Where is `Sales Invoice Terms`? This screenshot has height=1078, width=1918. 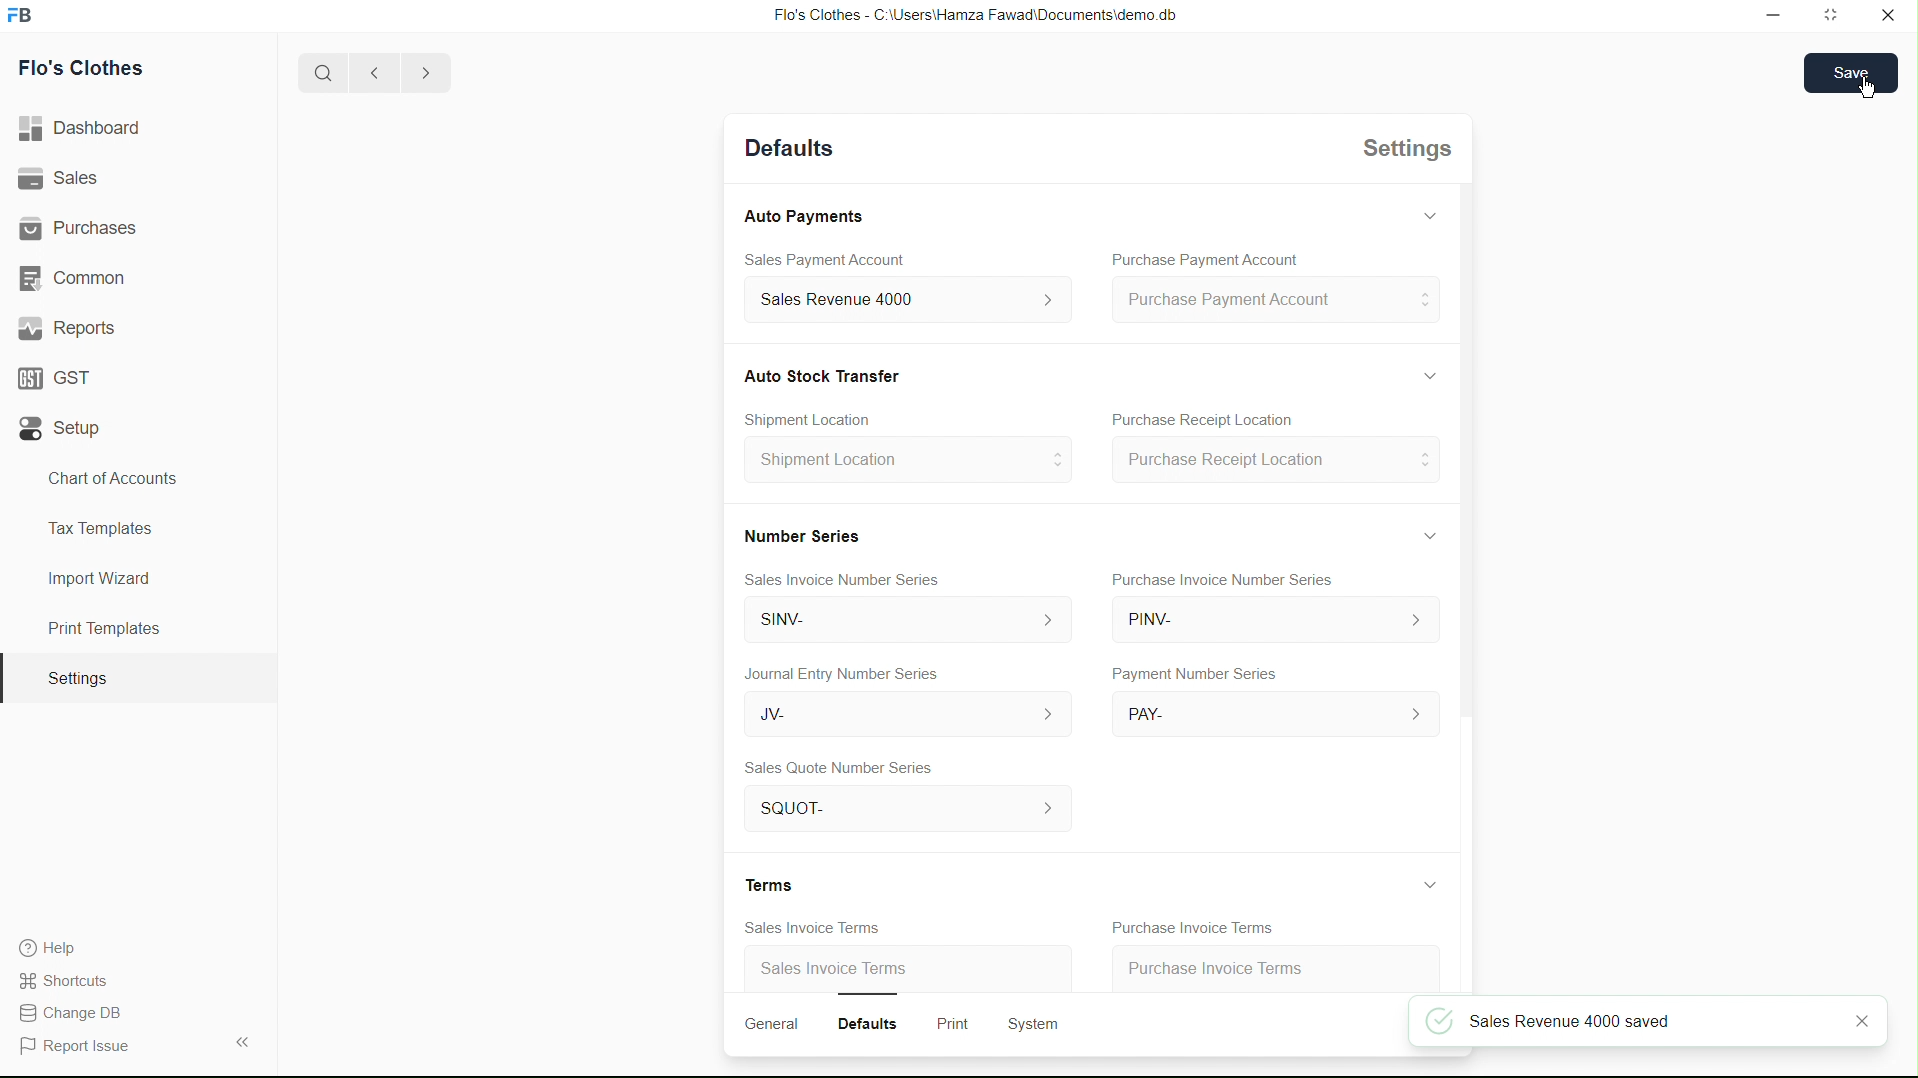
Sales Invoice Terms is located at coordinates (837, 965).